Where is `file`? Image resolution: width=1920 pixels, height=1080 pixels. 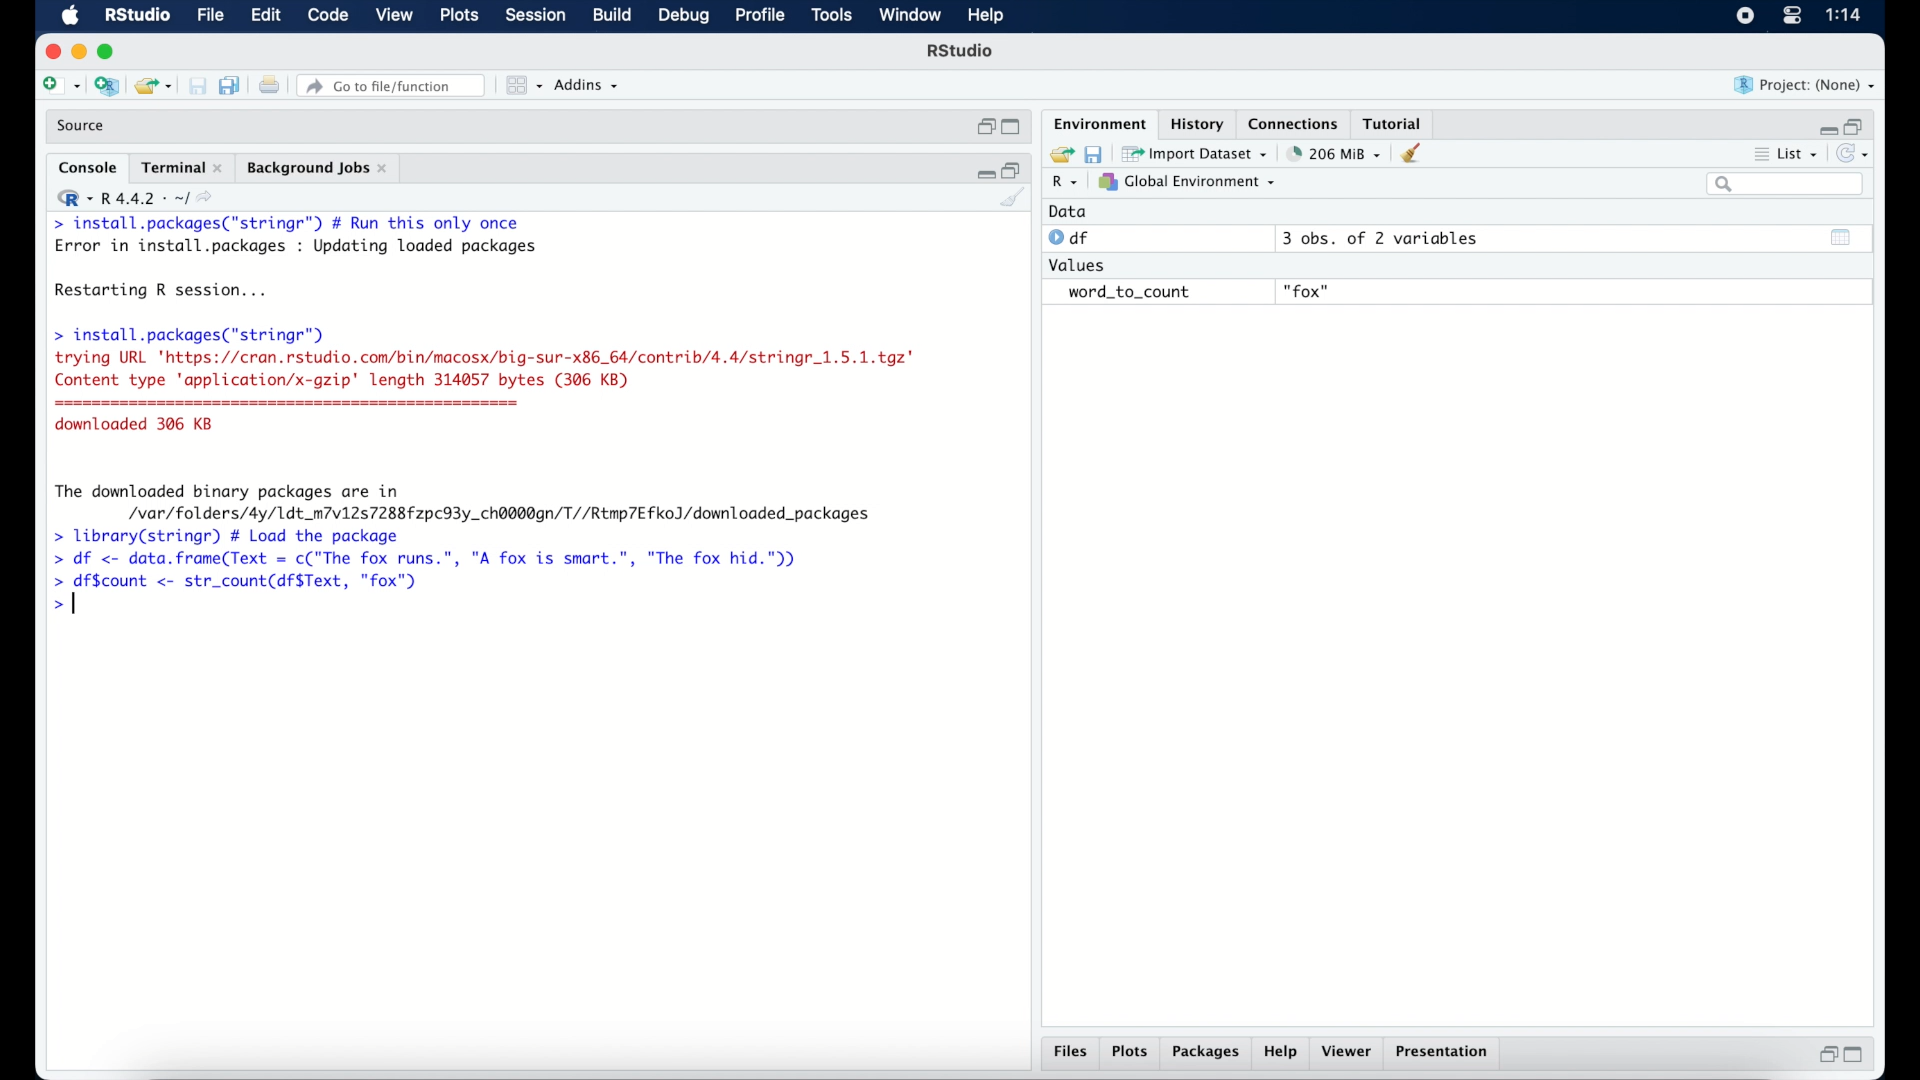
file is located at coordinates (212, 16).